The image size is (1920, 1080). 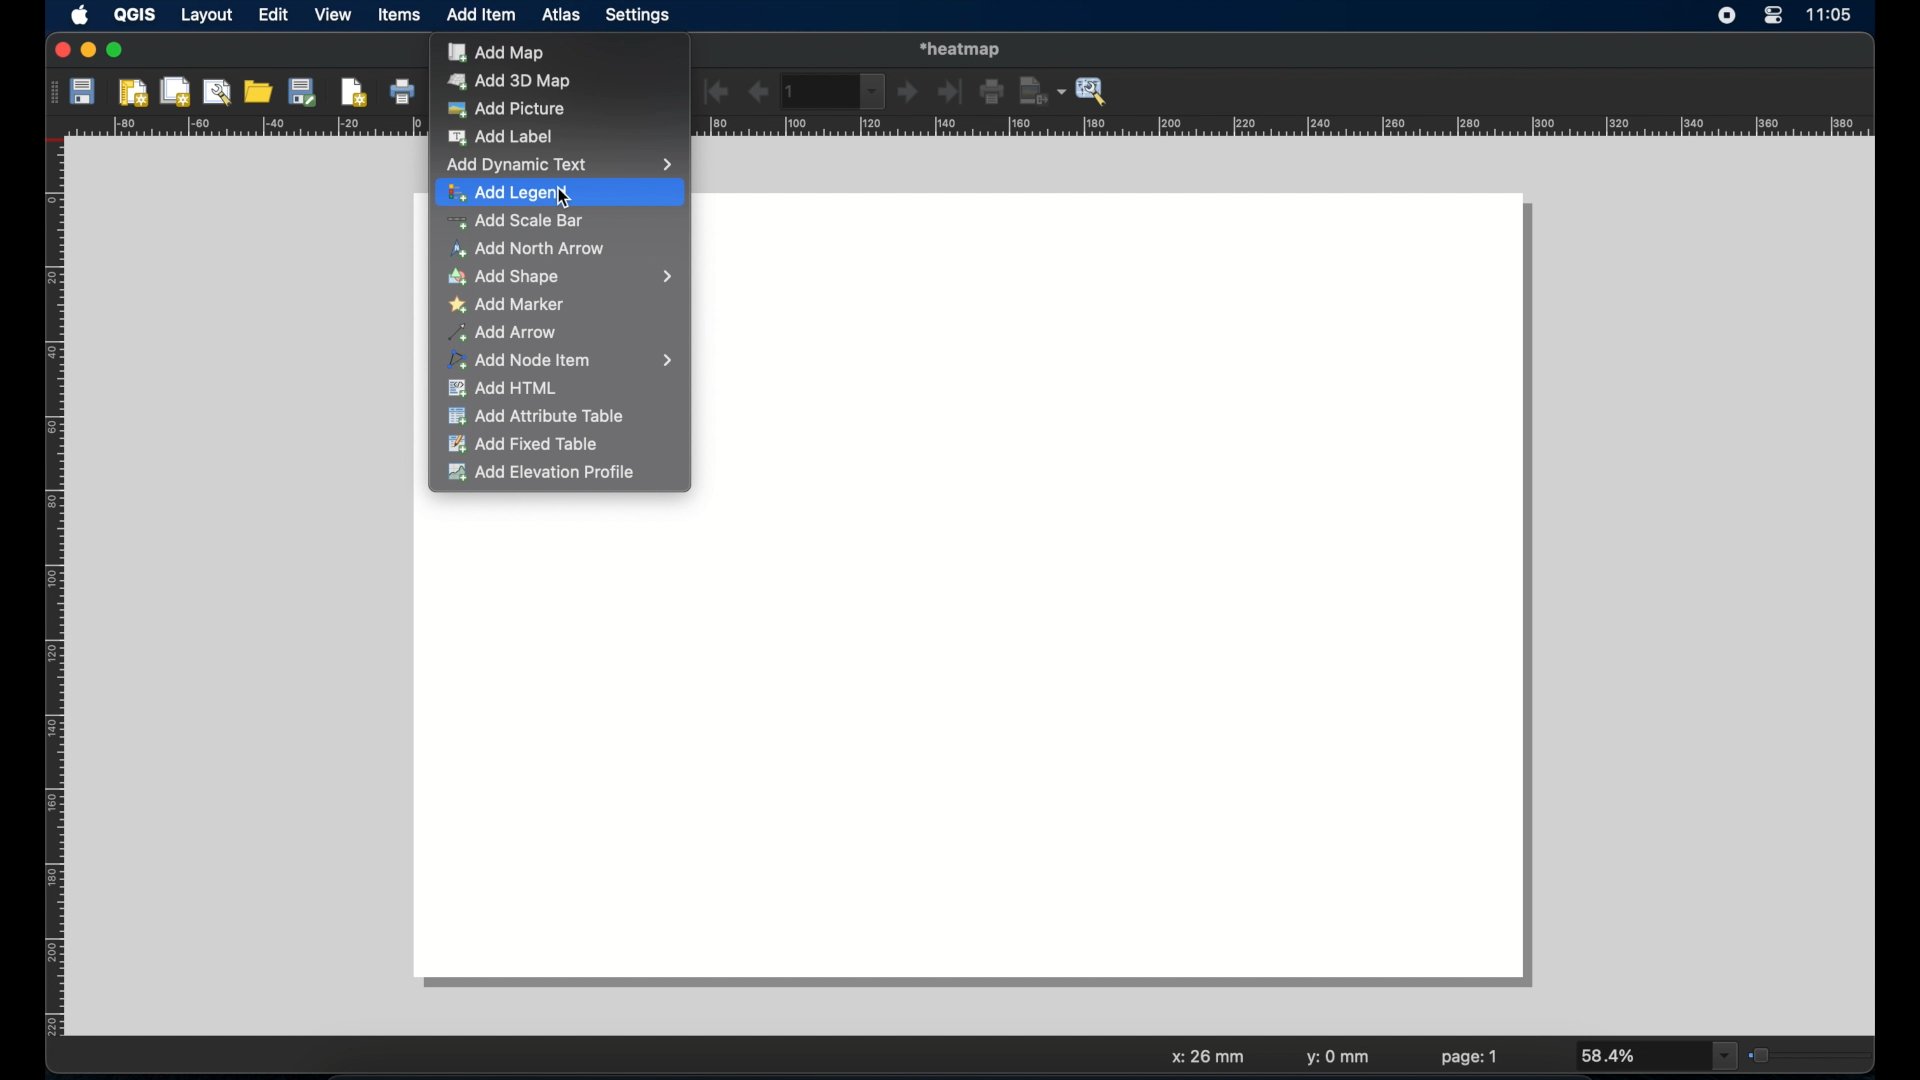 I want to click on Add 3D map, so click(x=509, y=80).